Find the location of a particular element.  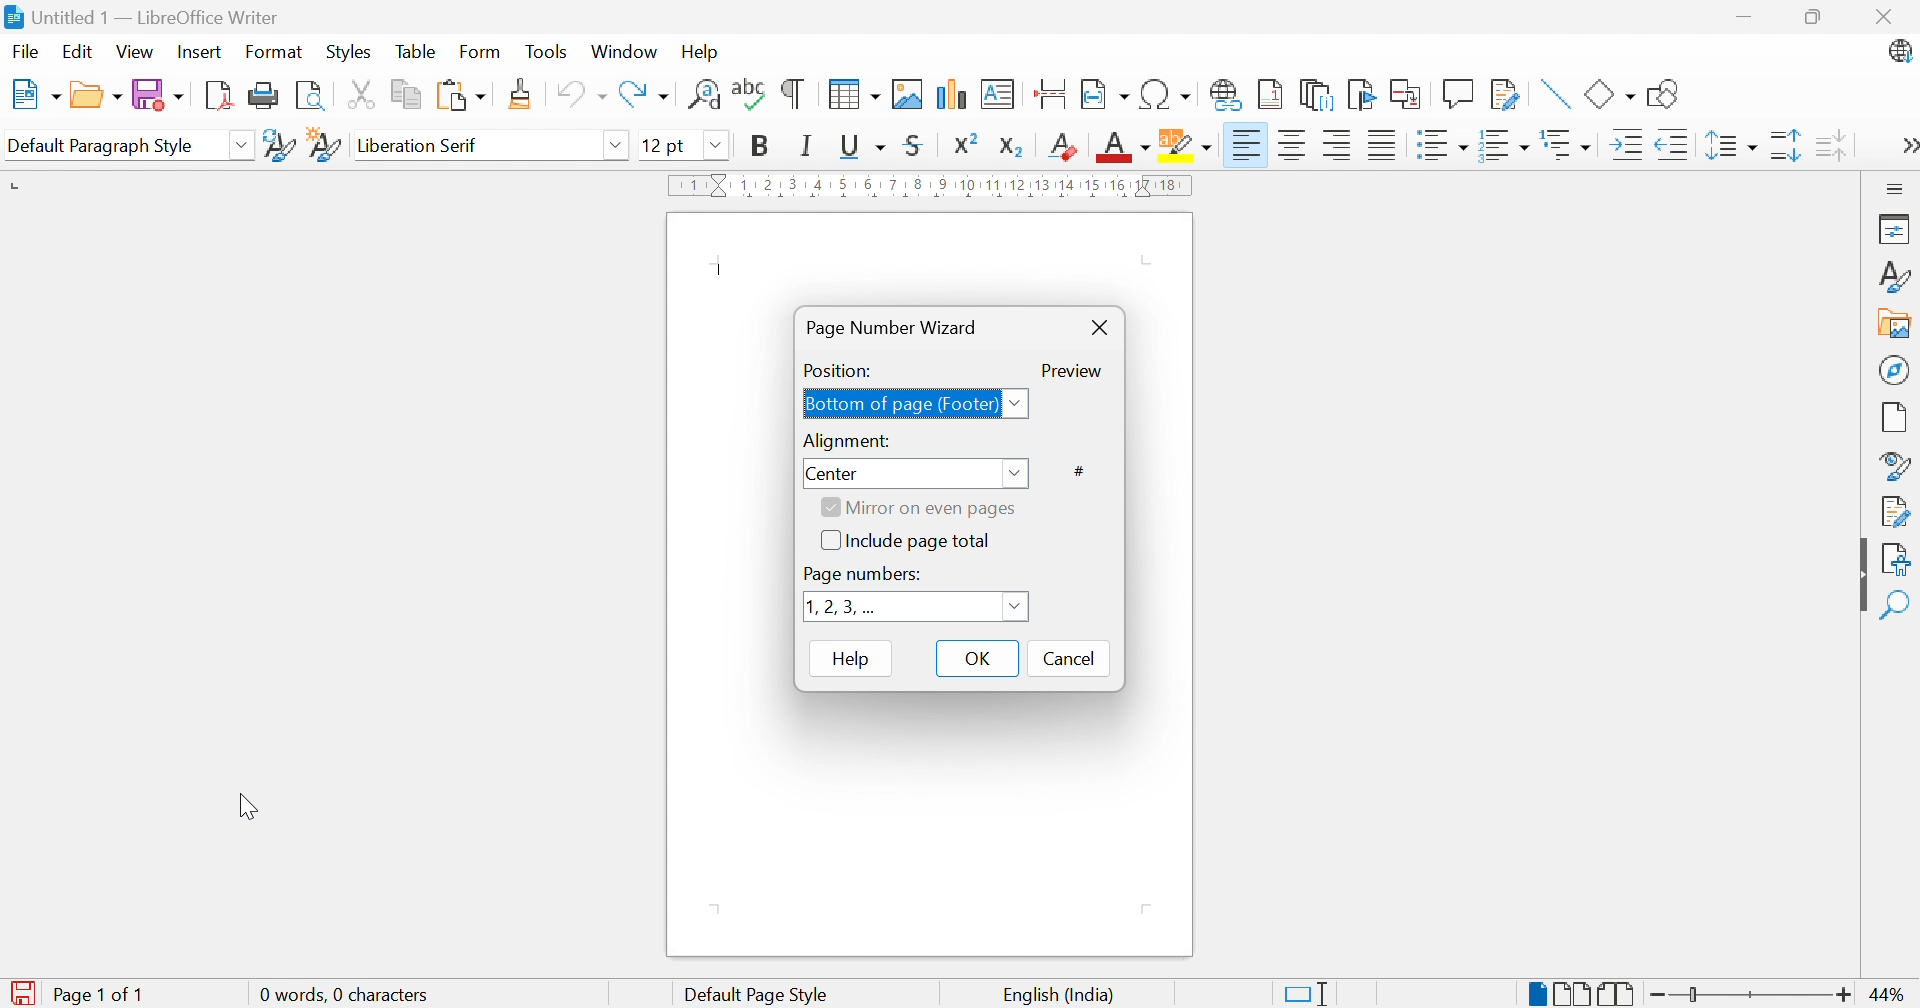

Gallery is located at coordinates (1896, 323).